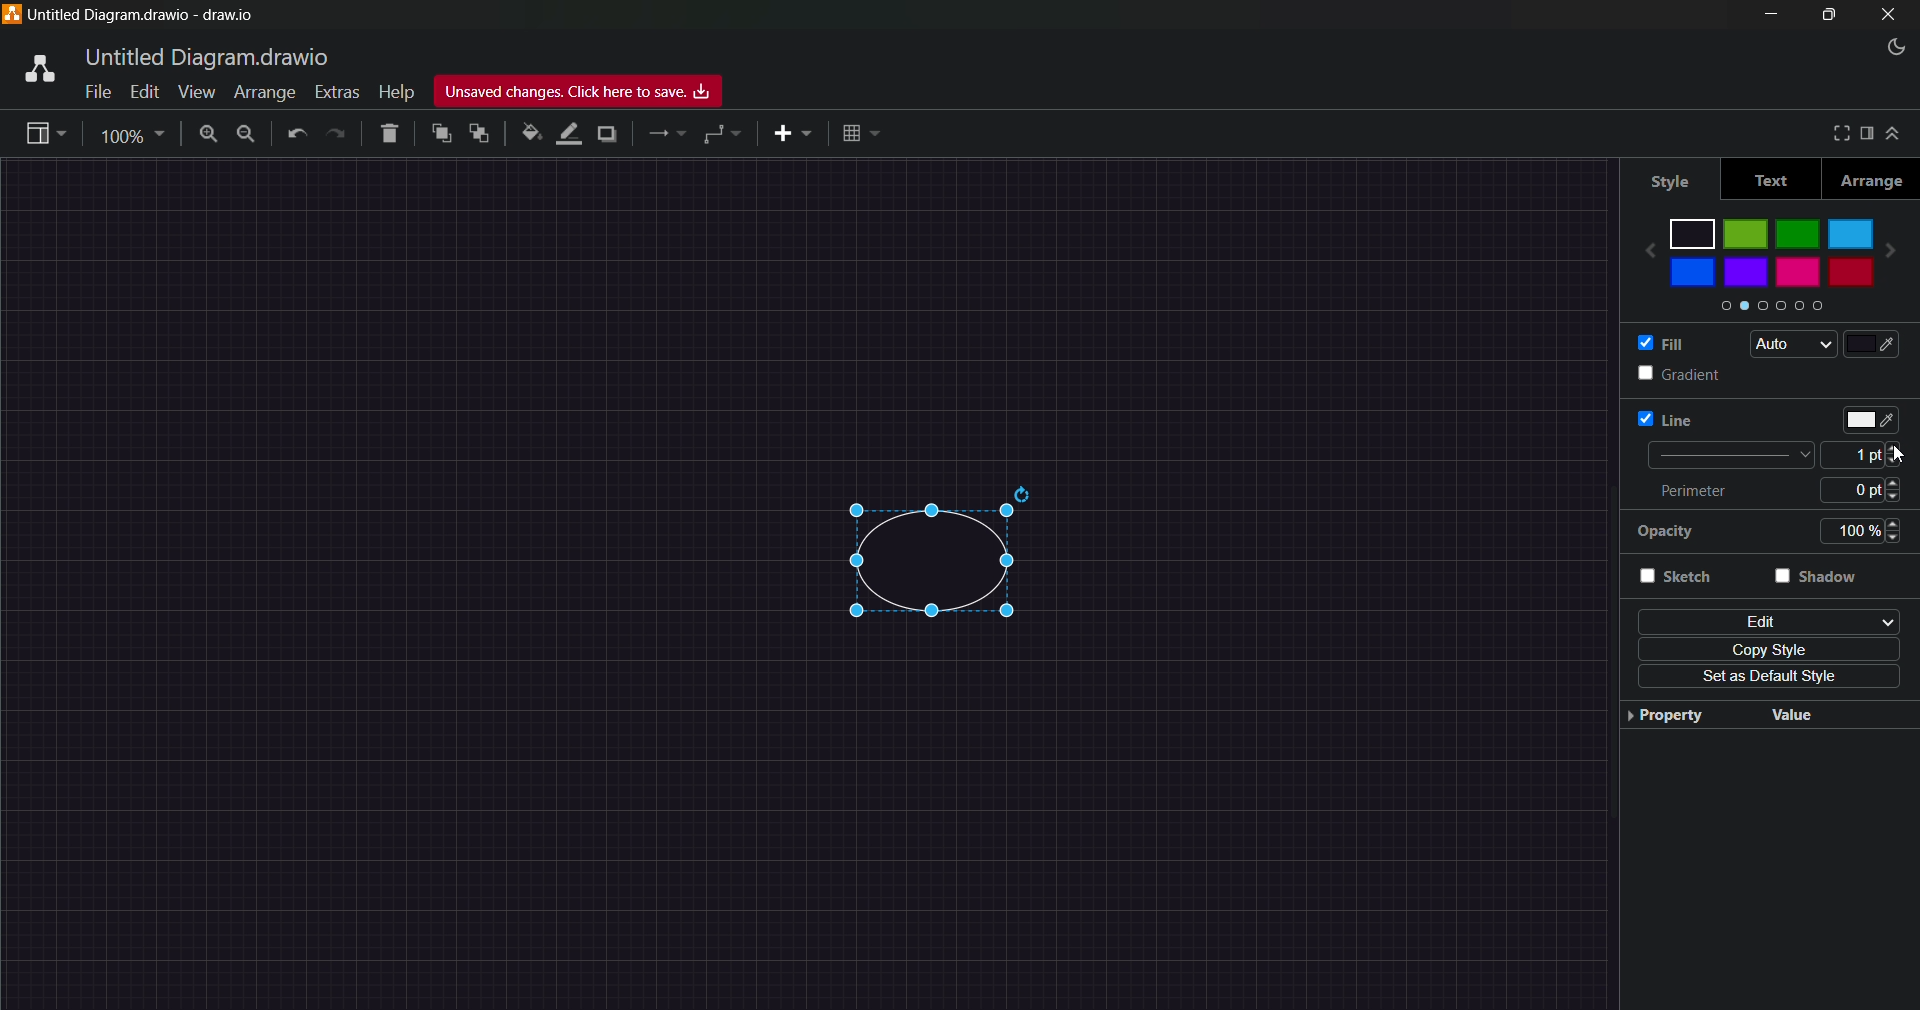  Describe the element at coordinates (1693, 489) in the screenshot. I see `perimeter` at that location.